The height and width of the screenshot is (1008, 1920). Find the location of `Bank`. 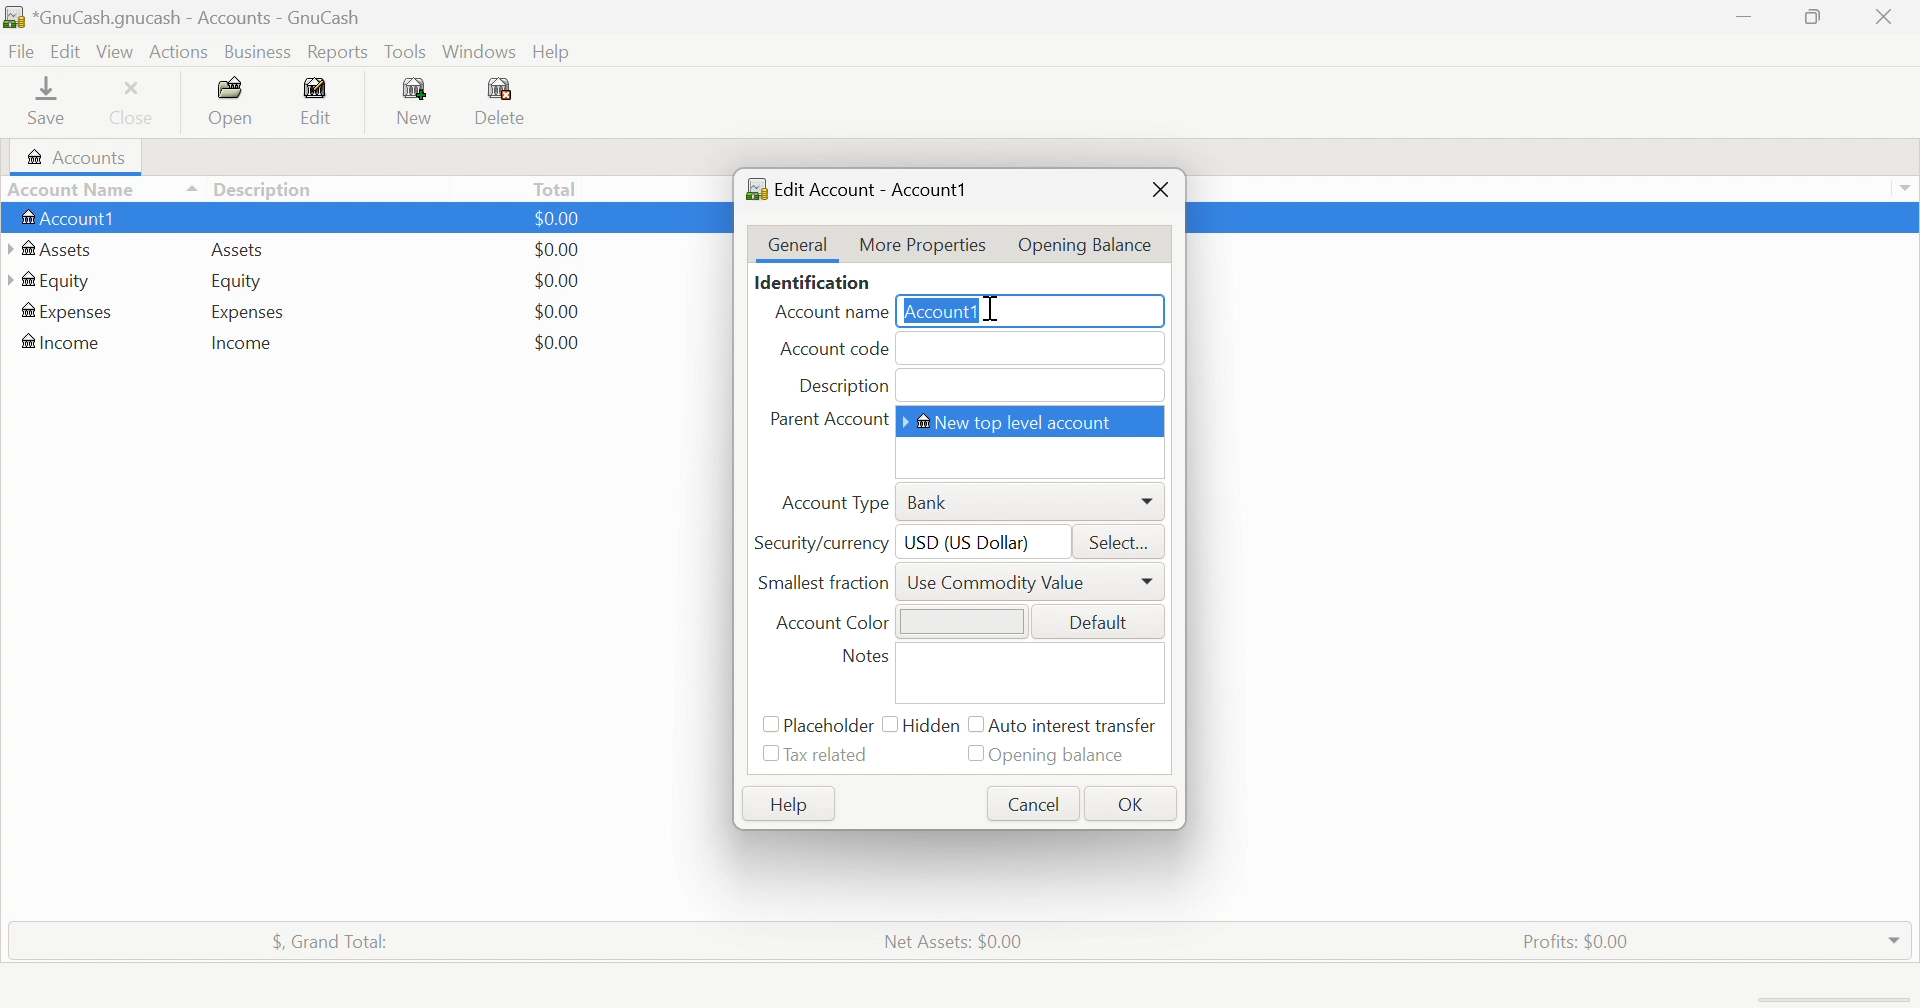

Bank is located at coordinates (931, 503).